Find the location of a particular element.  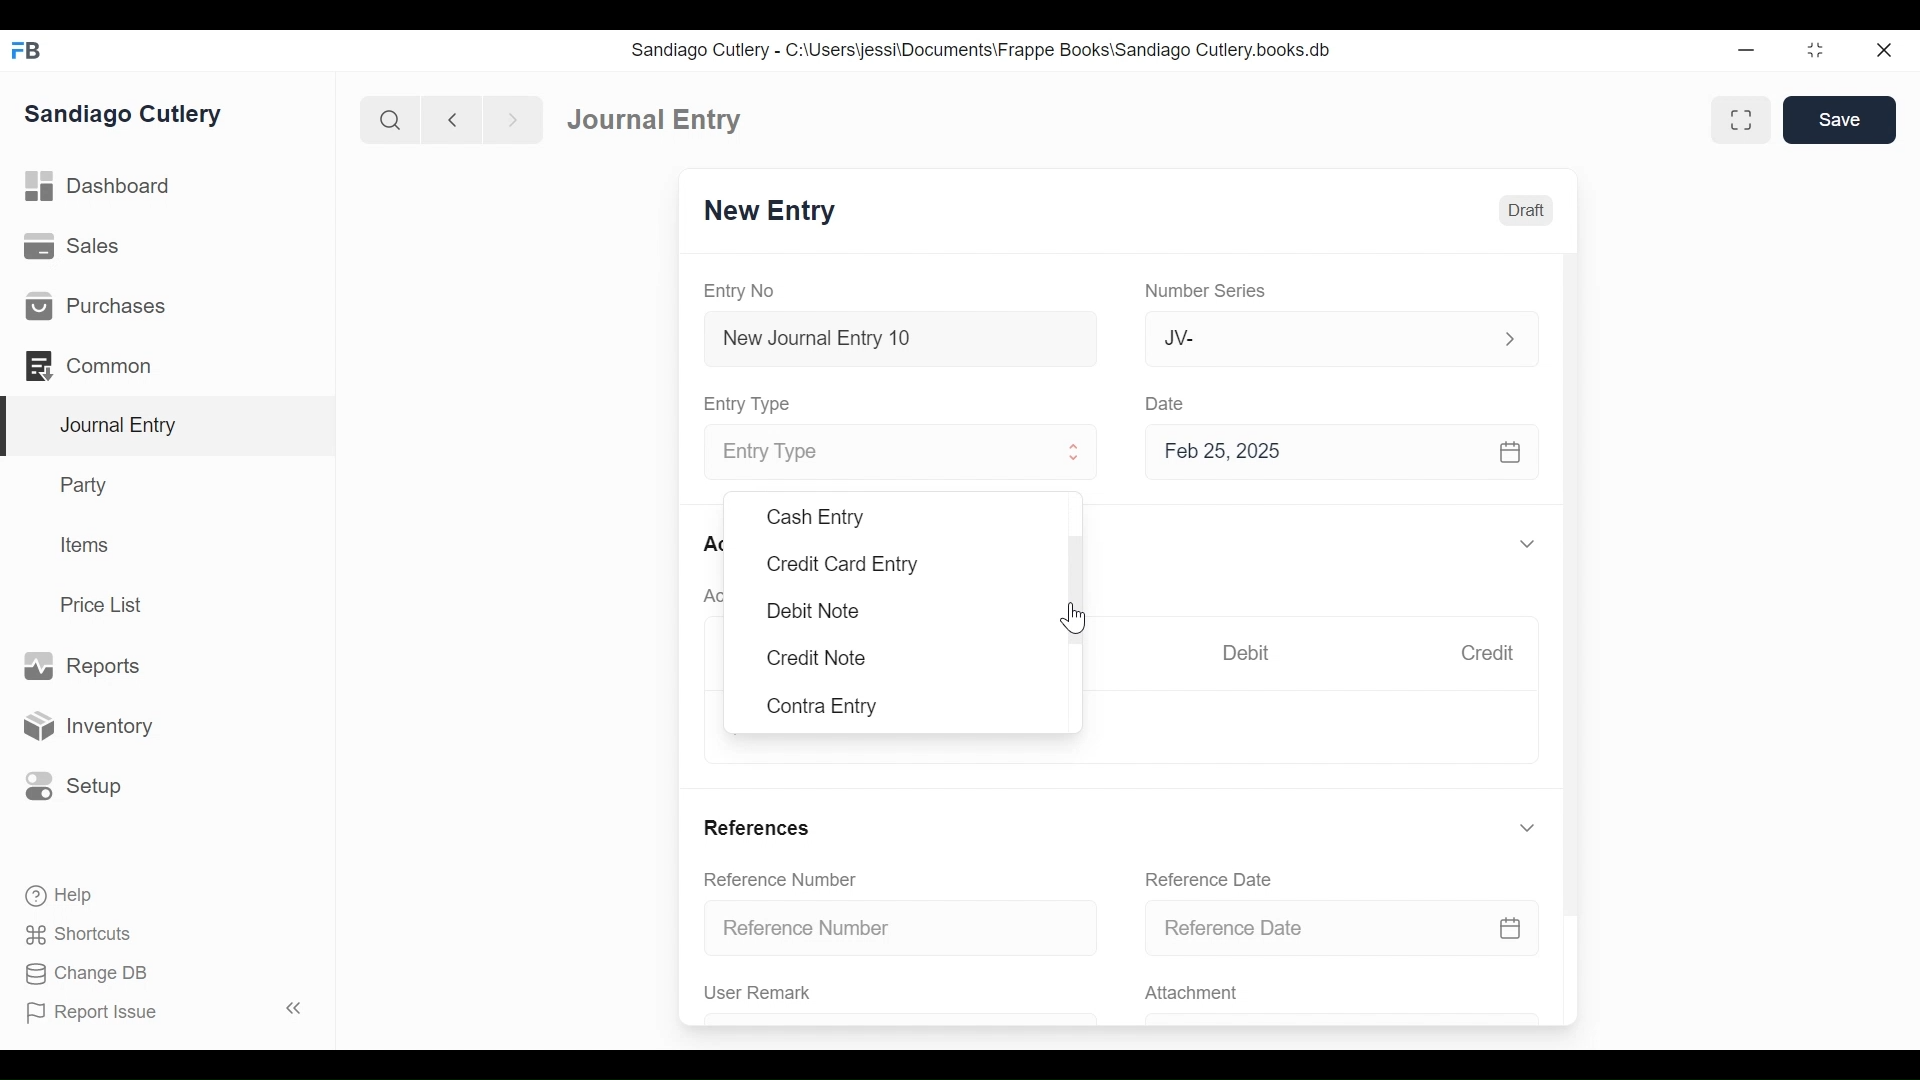

Cursor is located at coordinates (1075, 618).